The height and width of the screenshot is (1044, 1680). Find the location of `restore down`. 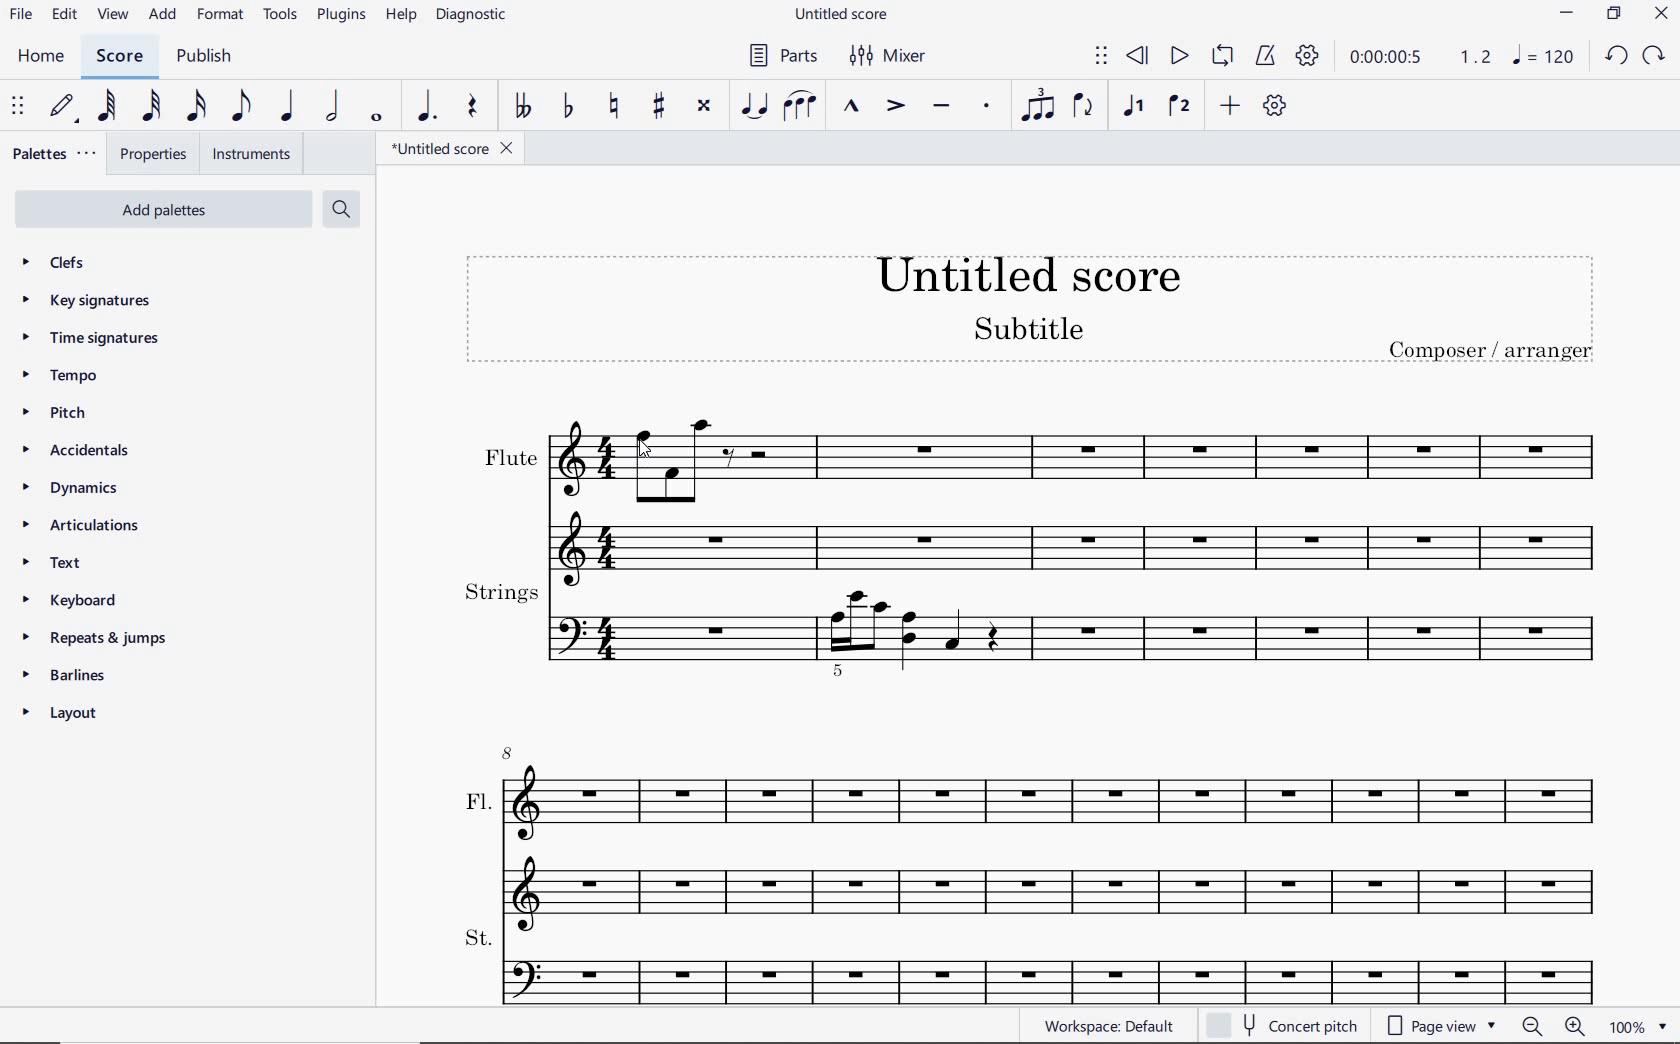

restore down is located at coordinates (1614, 13).